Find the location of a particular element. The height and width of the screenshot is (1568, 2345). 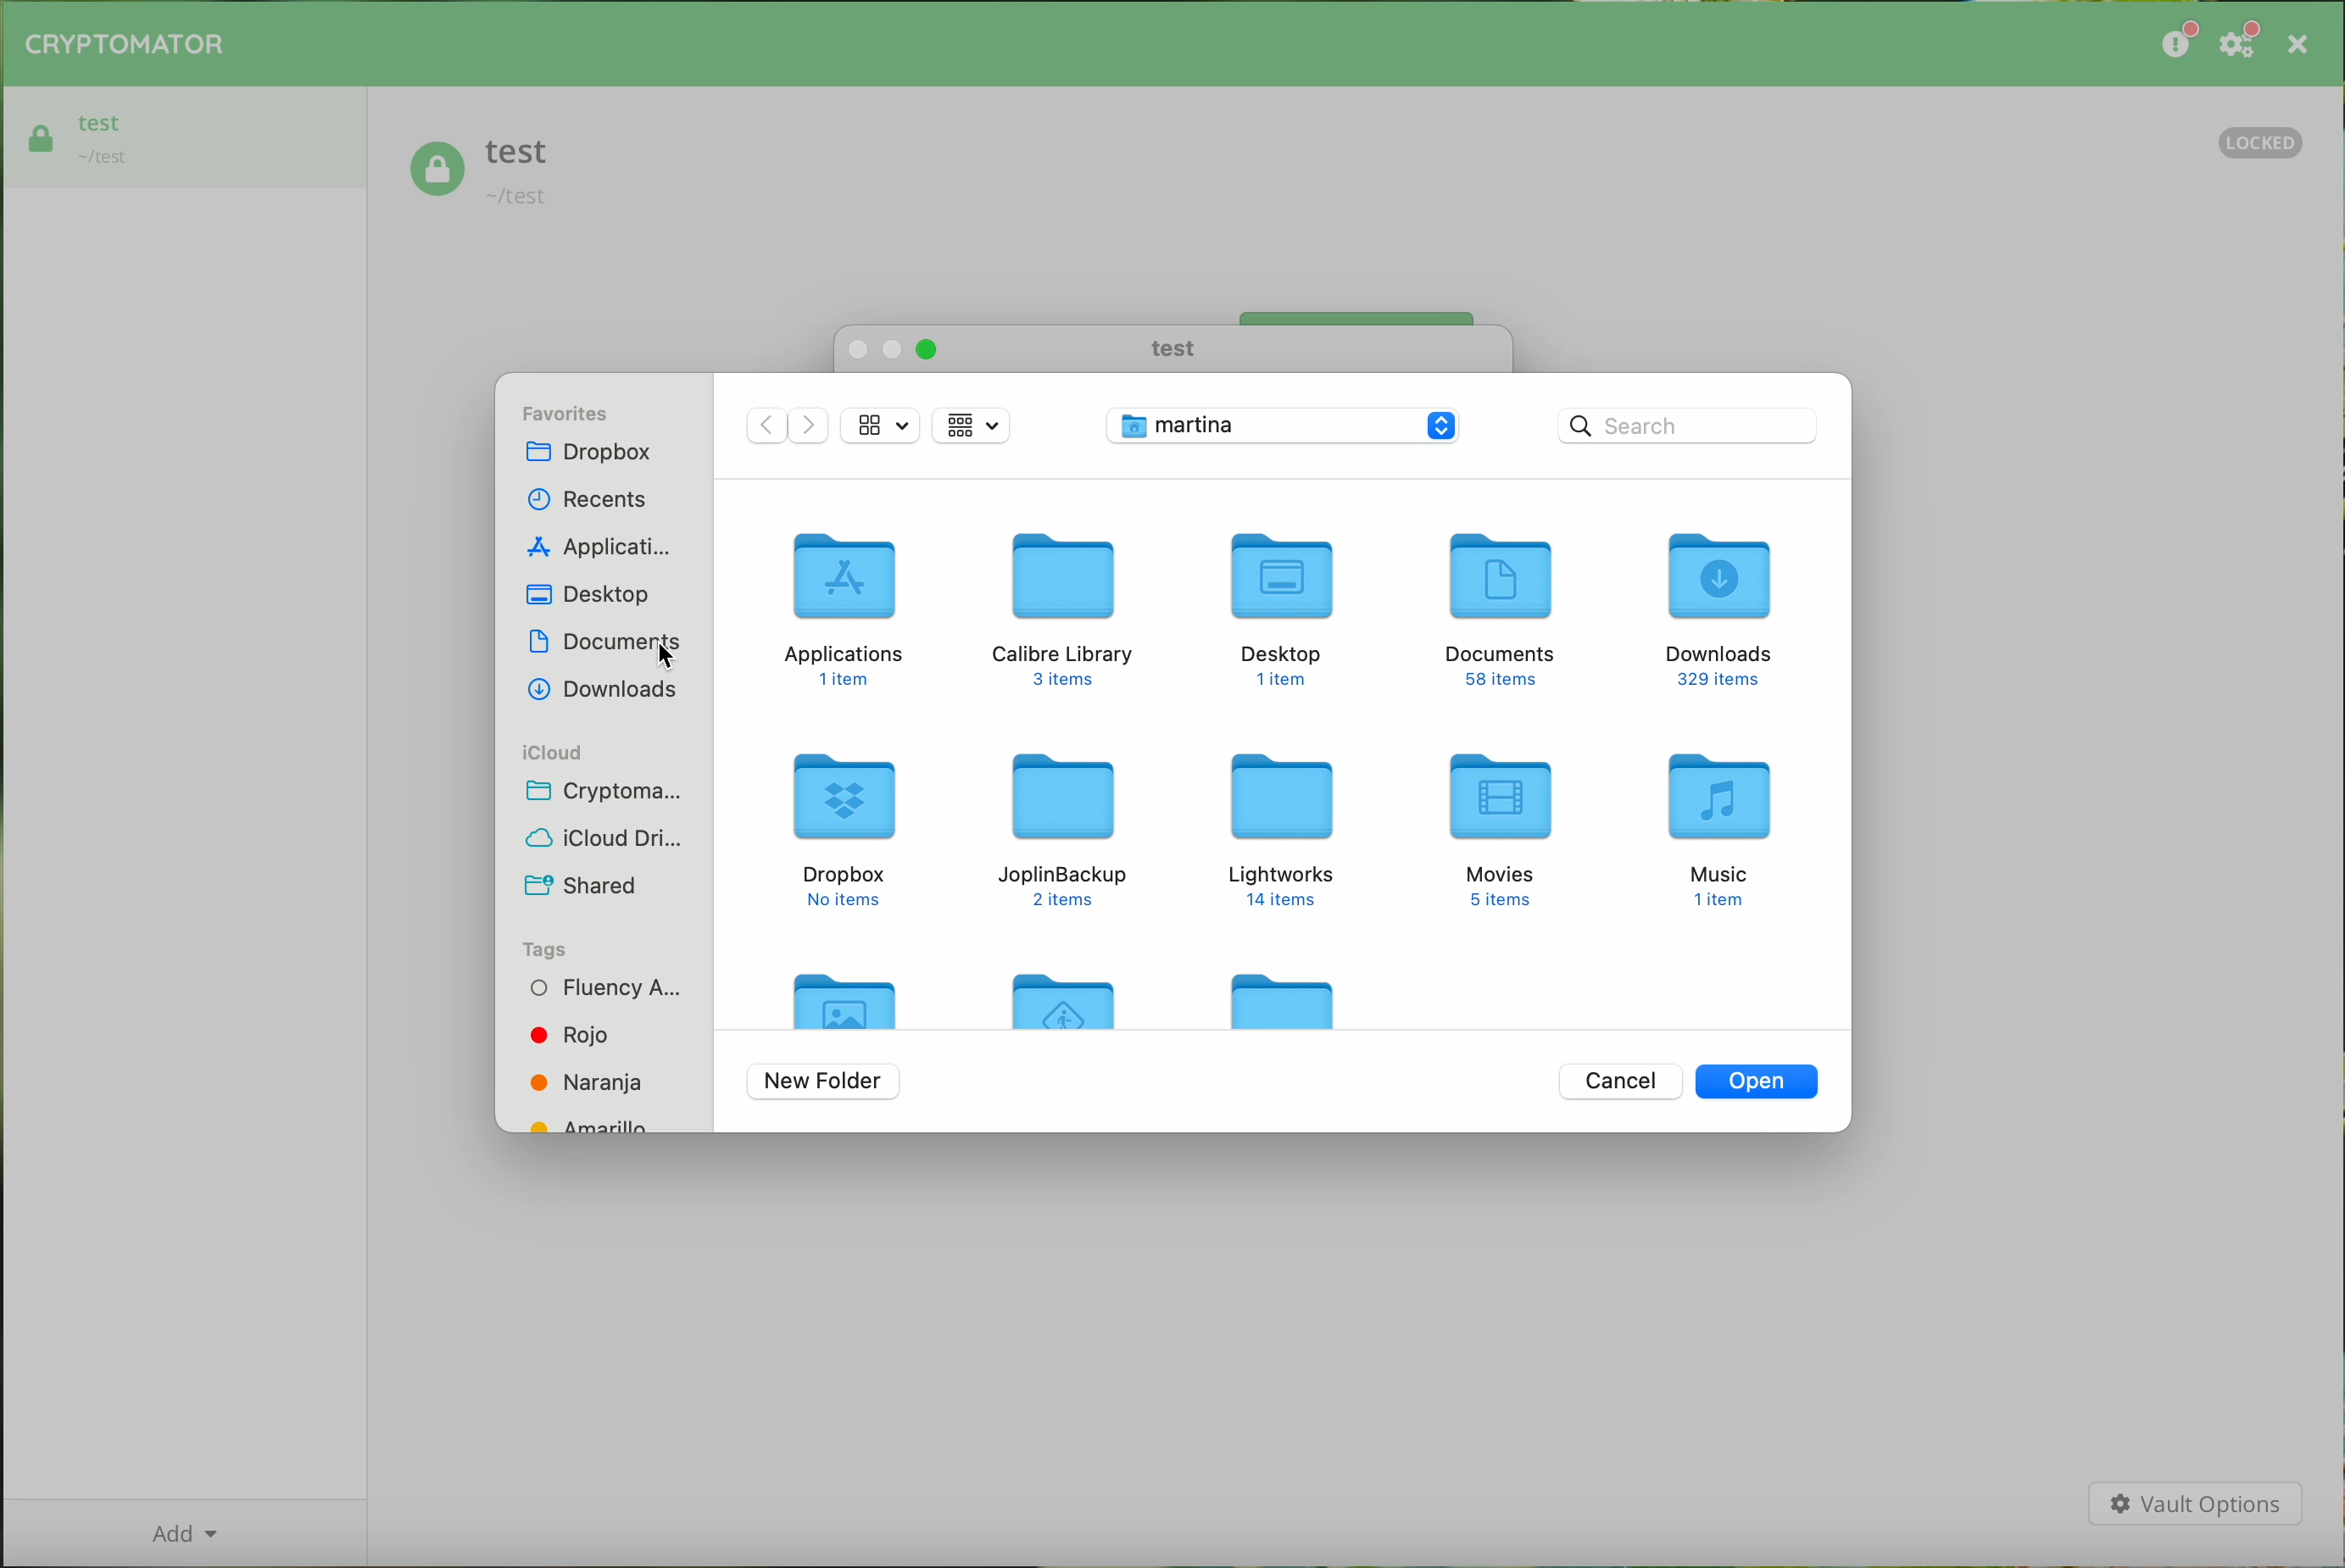

shared is located at coordinates (580, 881).